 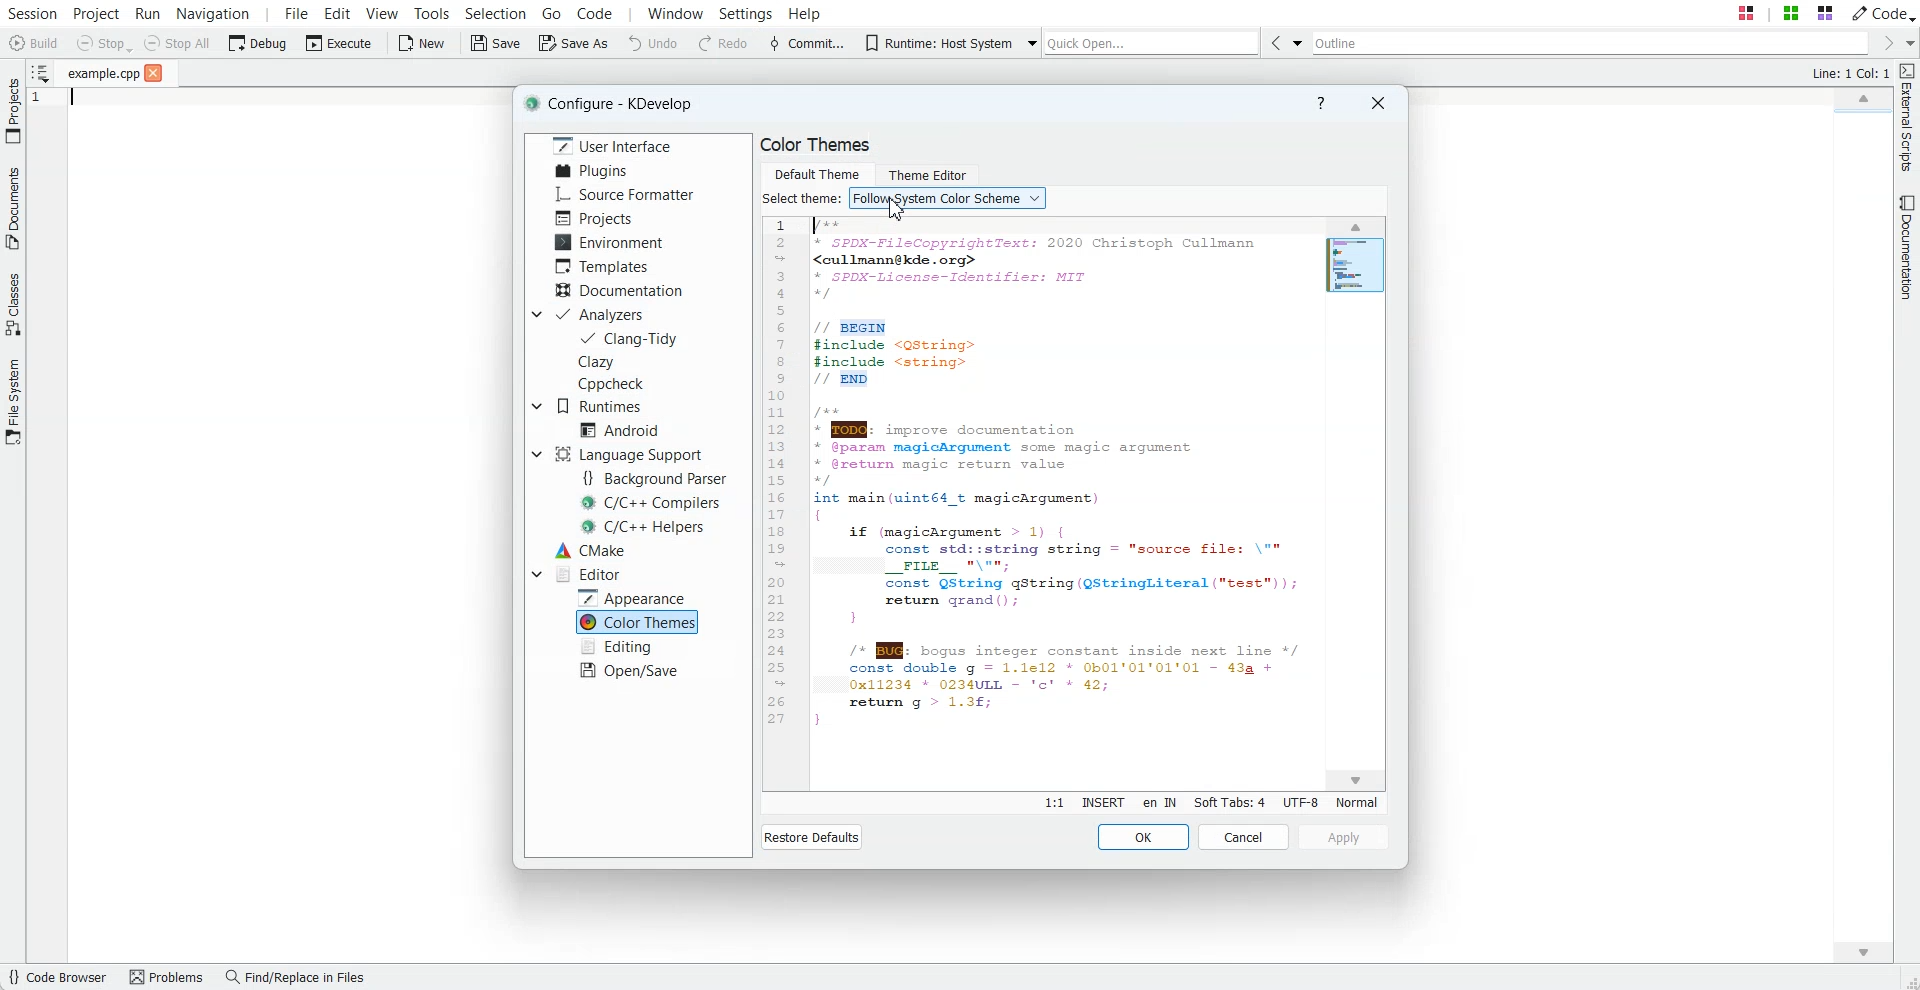 I want to click on Go Back, so click(x=1272, y=42).